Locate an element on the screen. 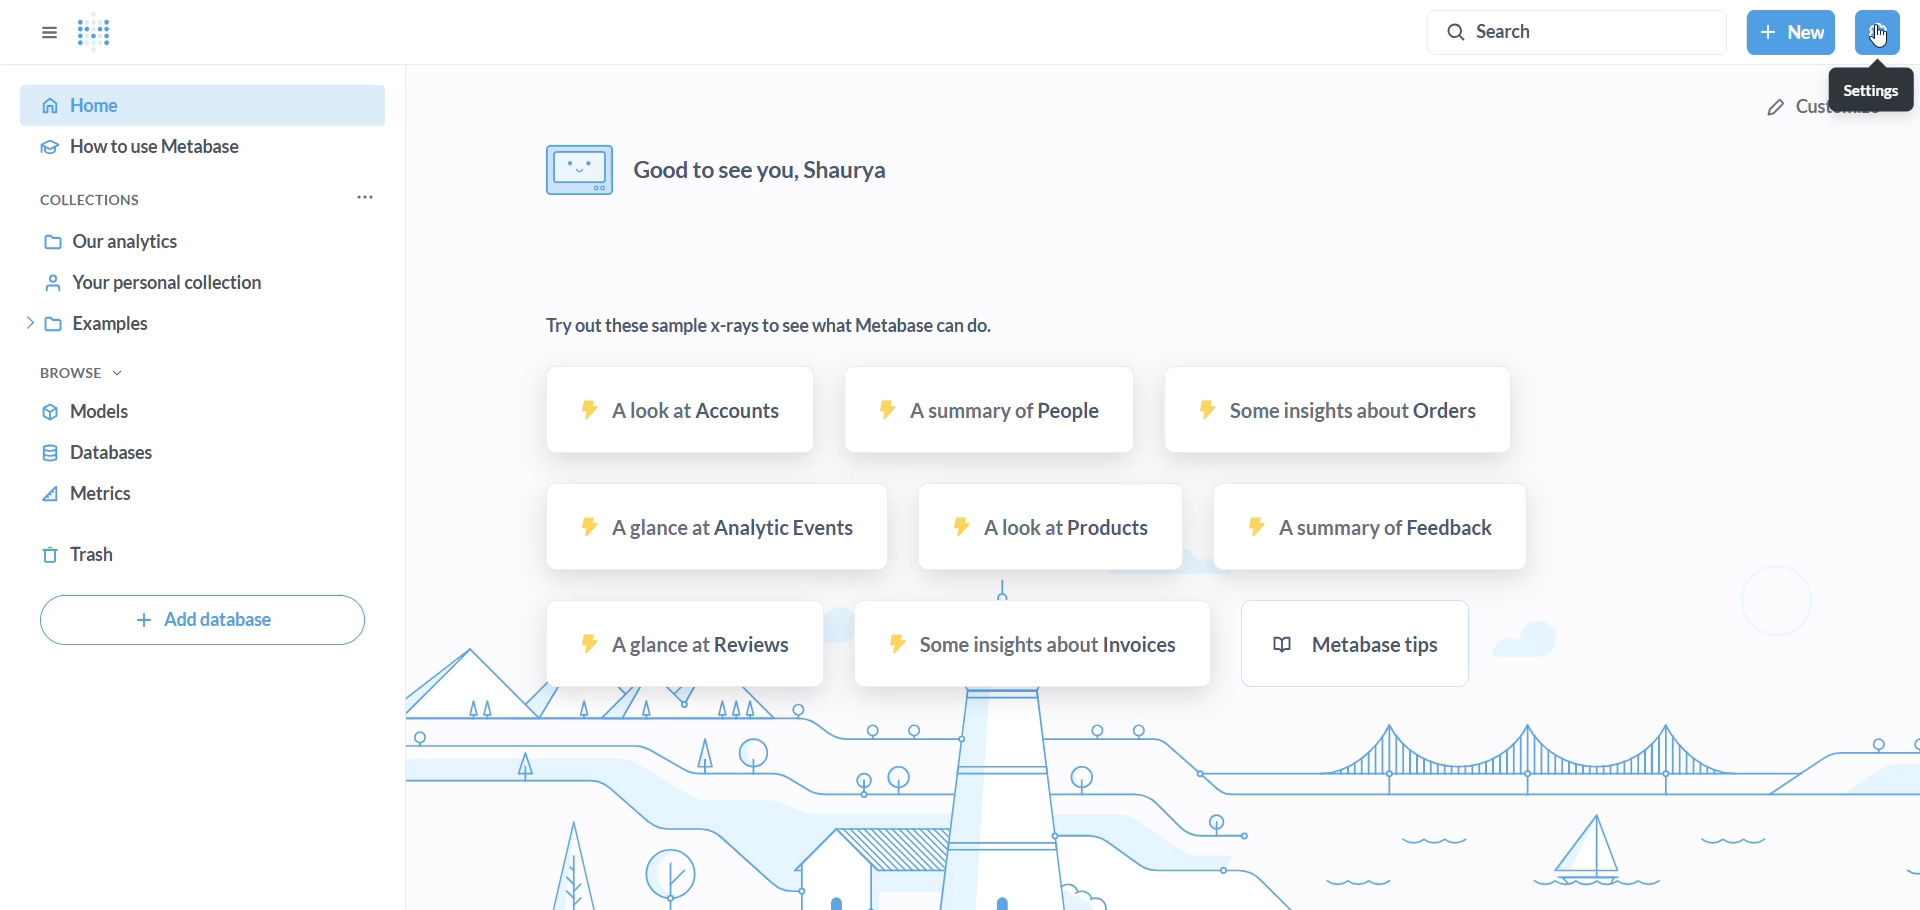 This screenshot has width=1920, height=910. Good to see you, Shaurya is located at coordinates (709, 168).